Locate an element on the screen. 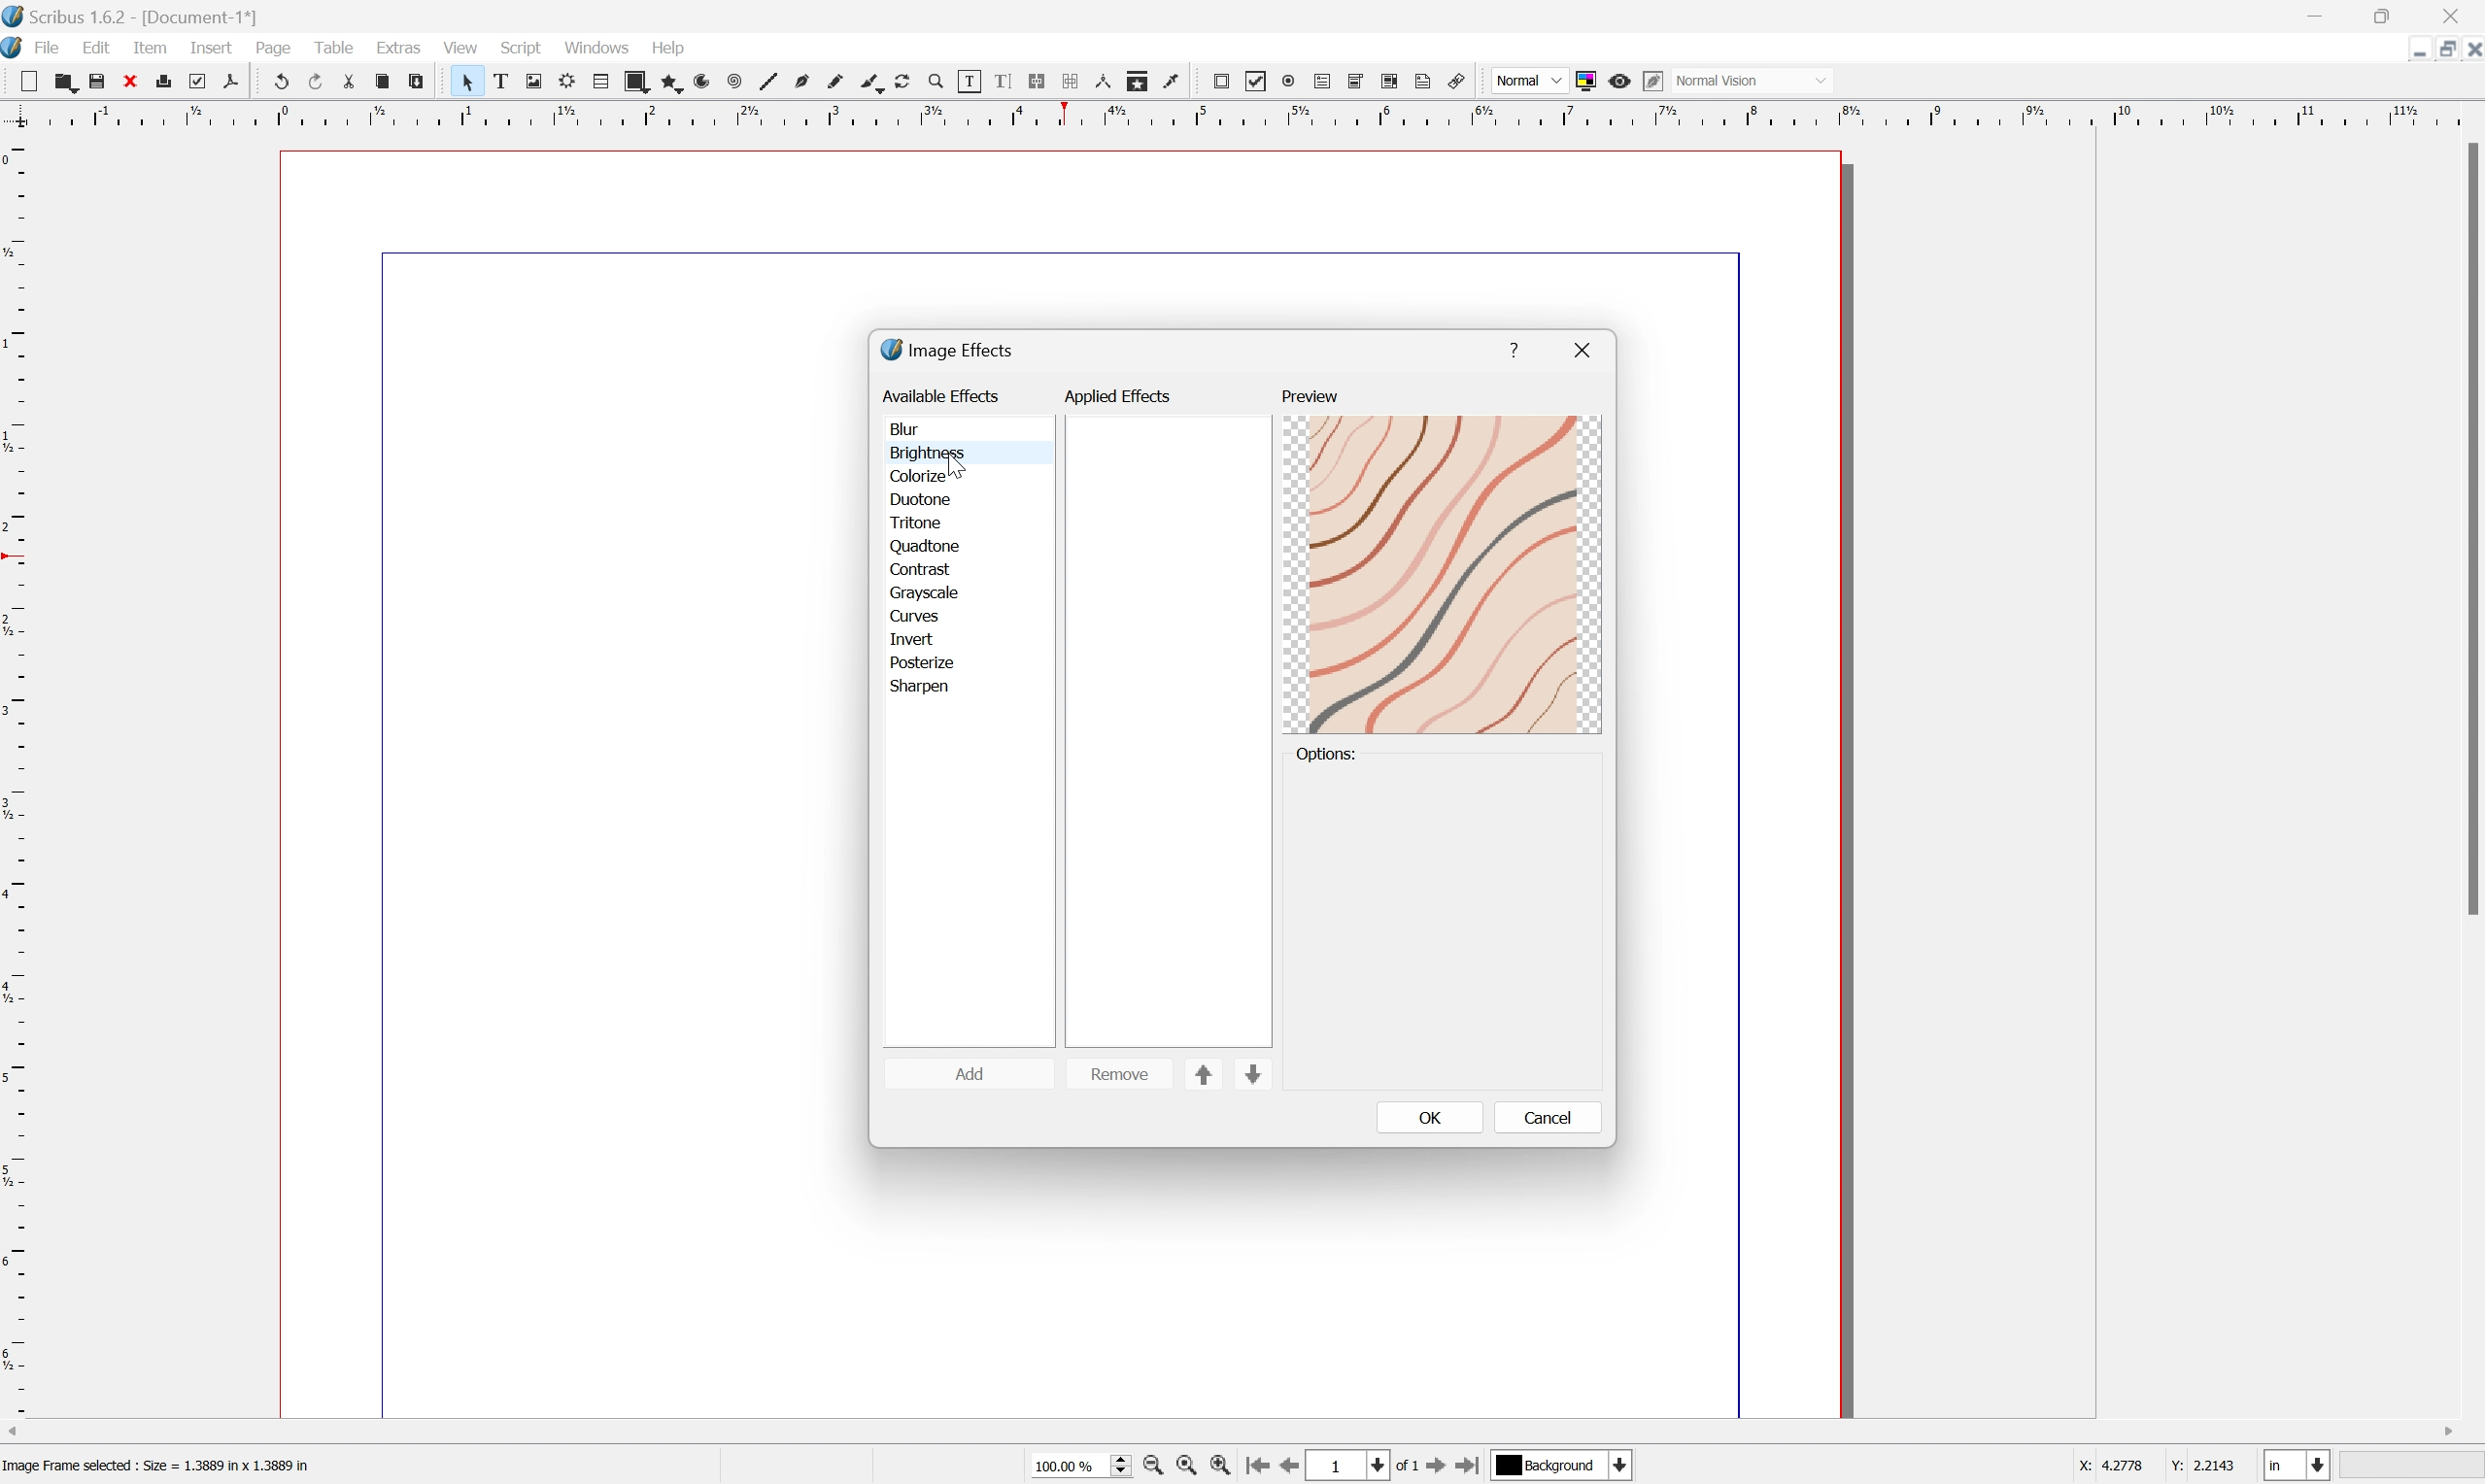 The width and height of the screenshot is (2485, 1484). OK is located at coordinates (1429, 1116).